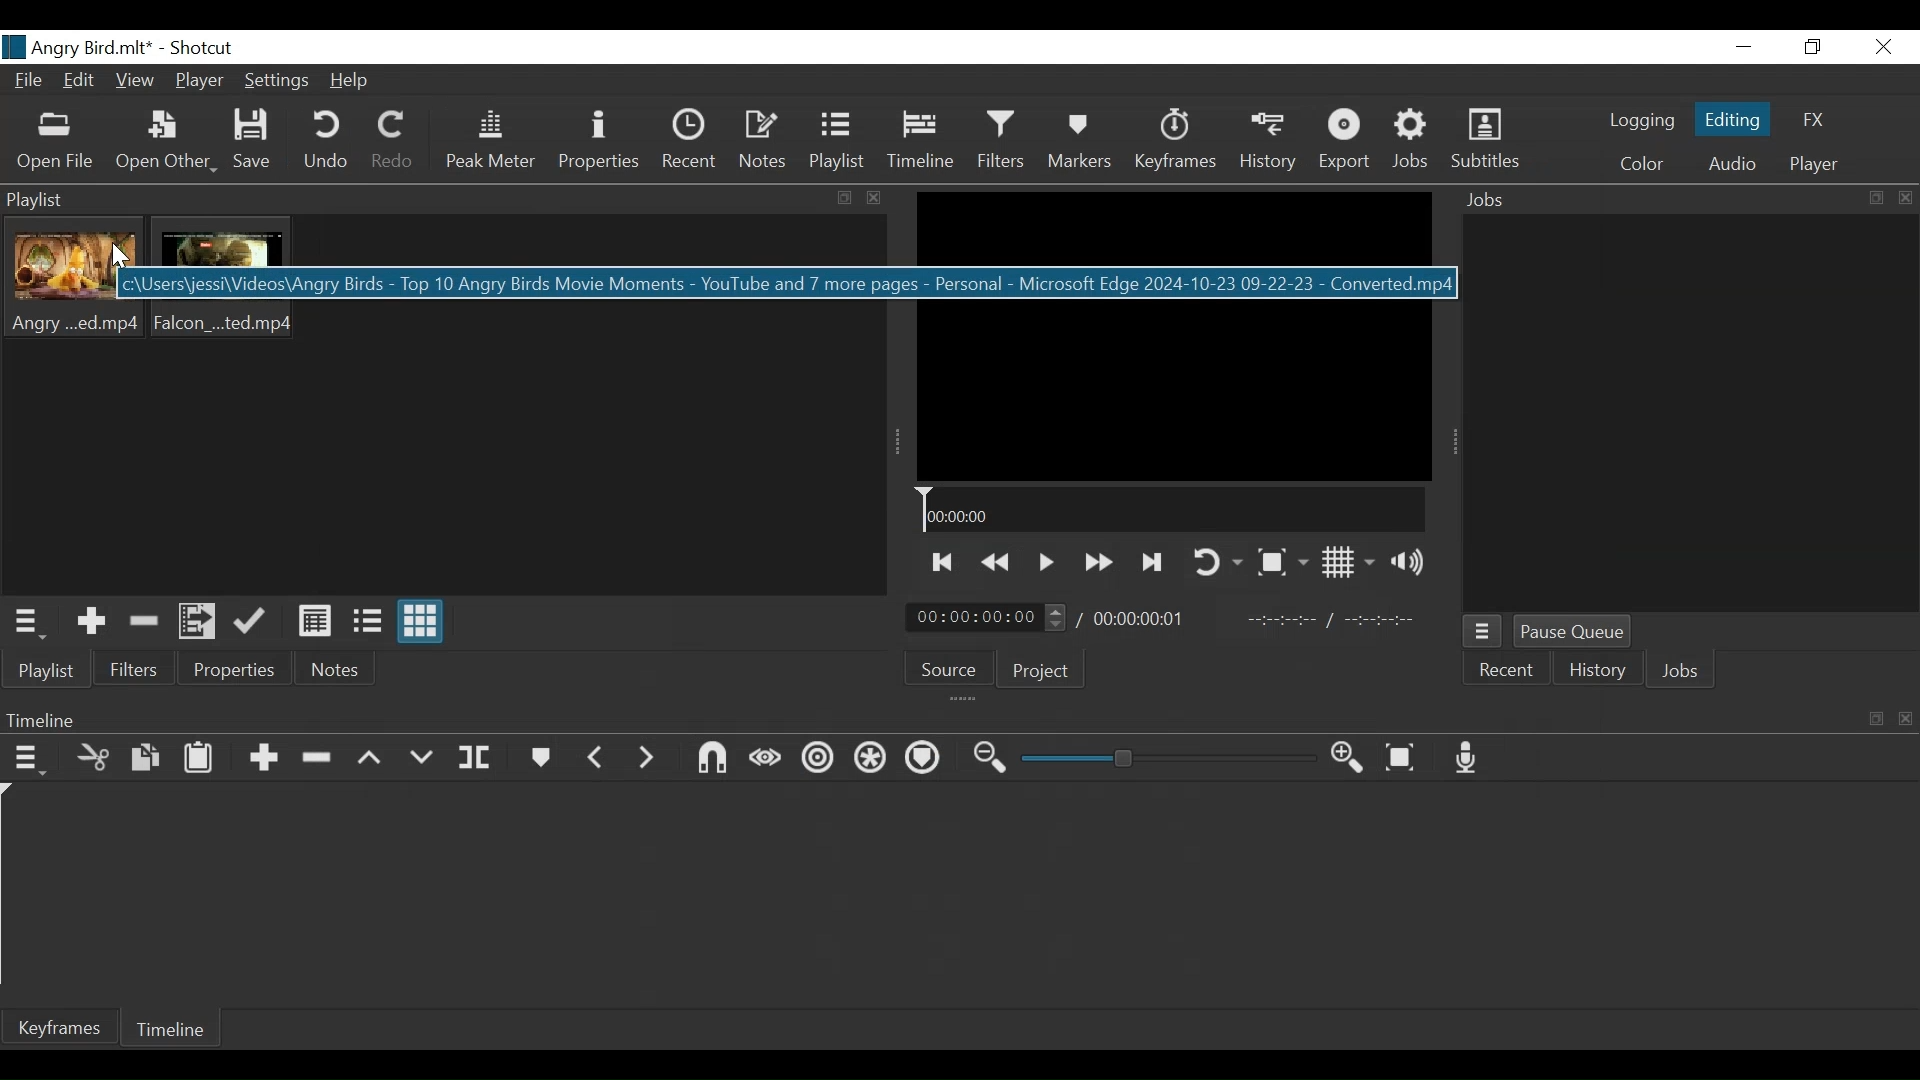 The image size is (1920, 1080). Describe the element at coordinates (1412, 561) in the screenshot. I see `Show volume control` at that location.